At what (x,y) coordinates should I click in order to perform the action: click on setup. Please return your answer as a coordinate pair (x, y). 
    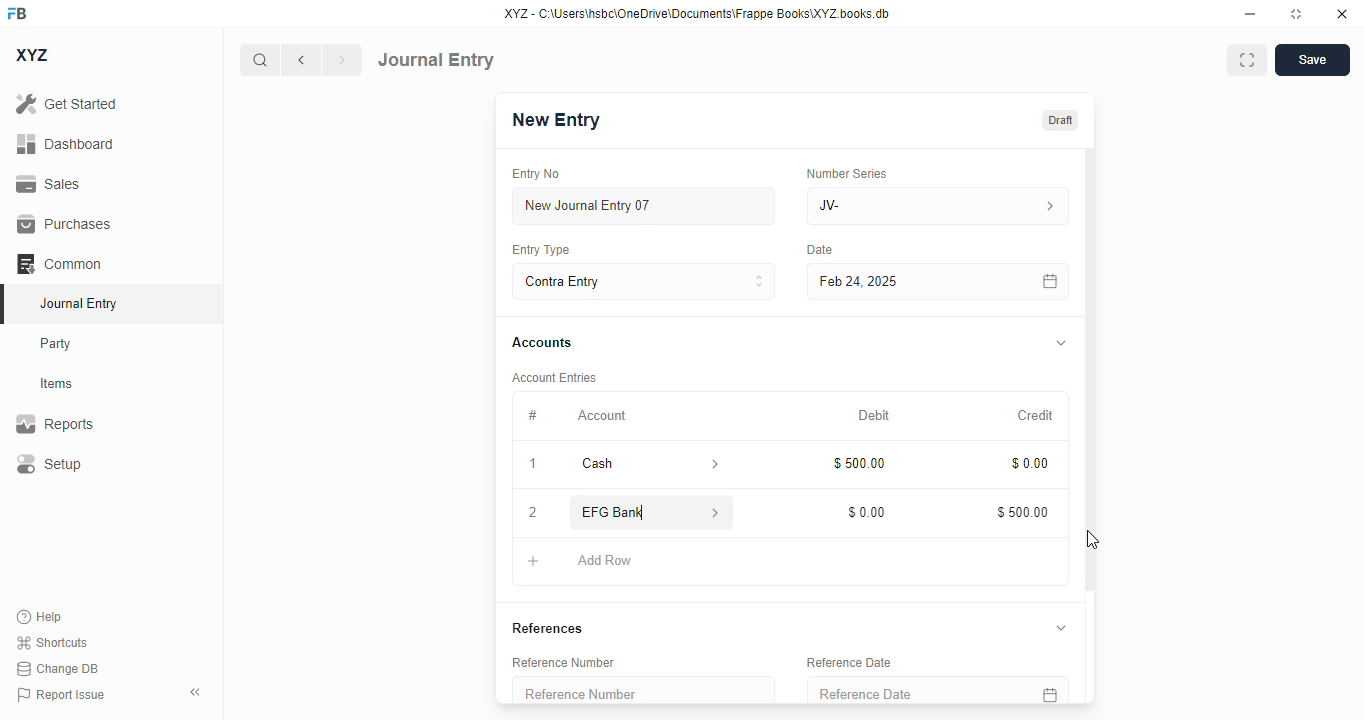
    Looking at the image, I should click on (49, 463).